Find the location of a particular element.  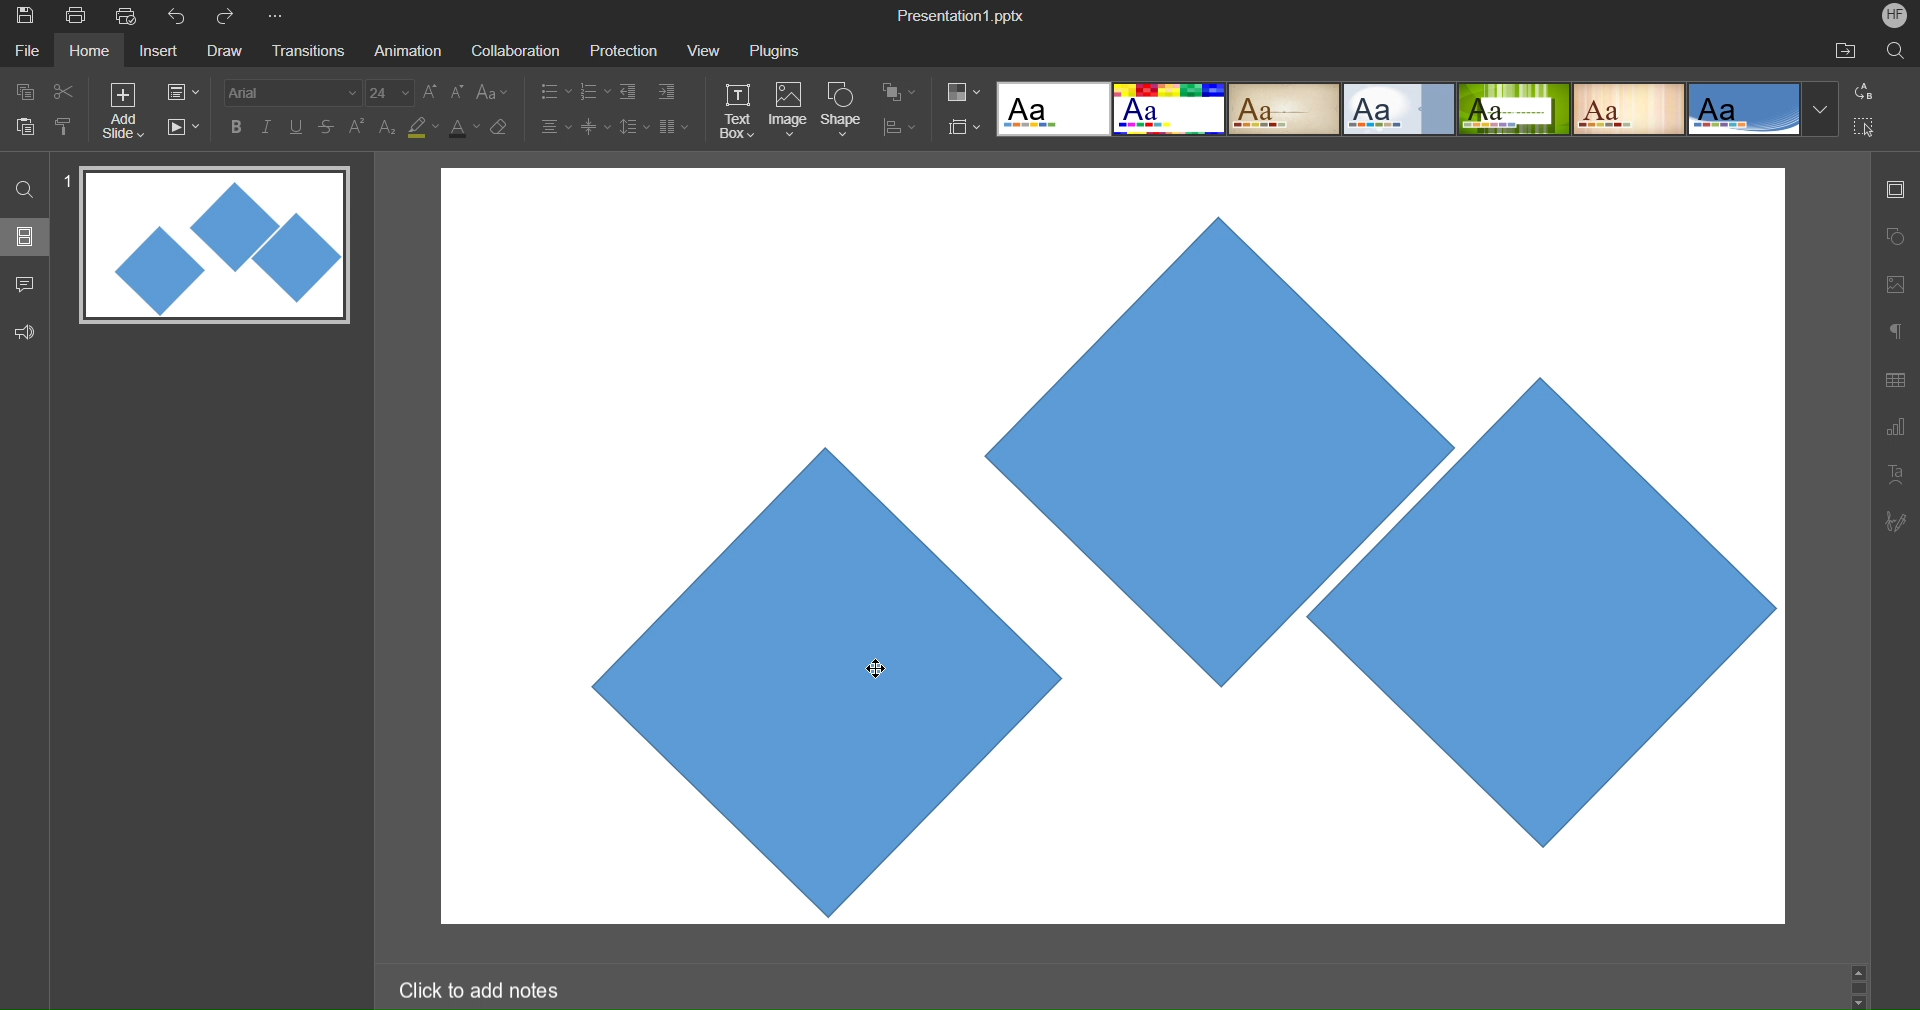

Plugins is located at coordinates (777, 50).